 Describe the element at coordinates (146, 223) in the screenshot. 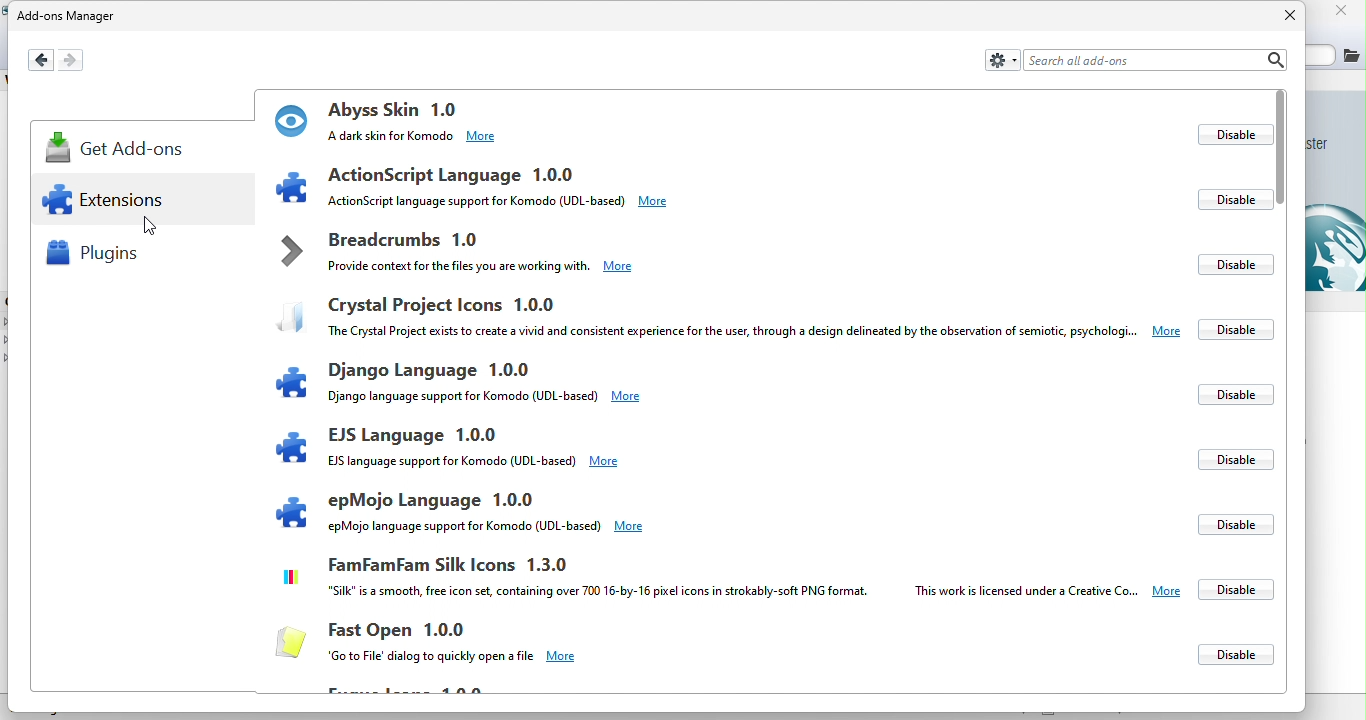

I see `cursor movement` at that location.